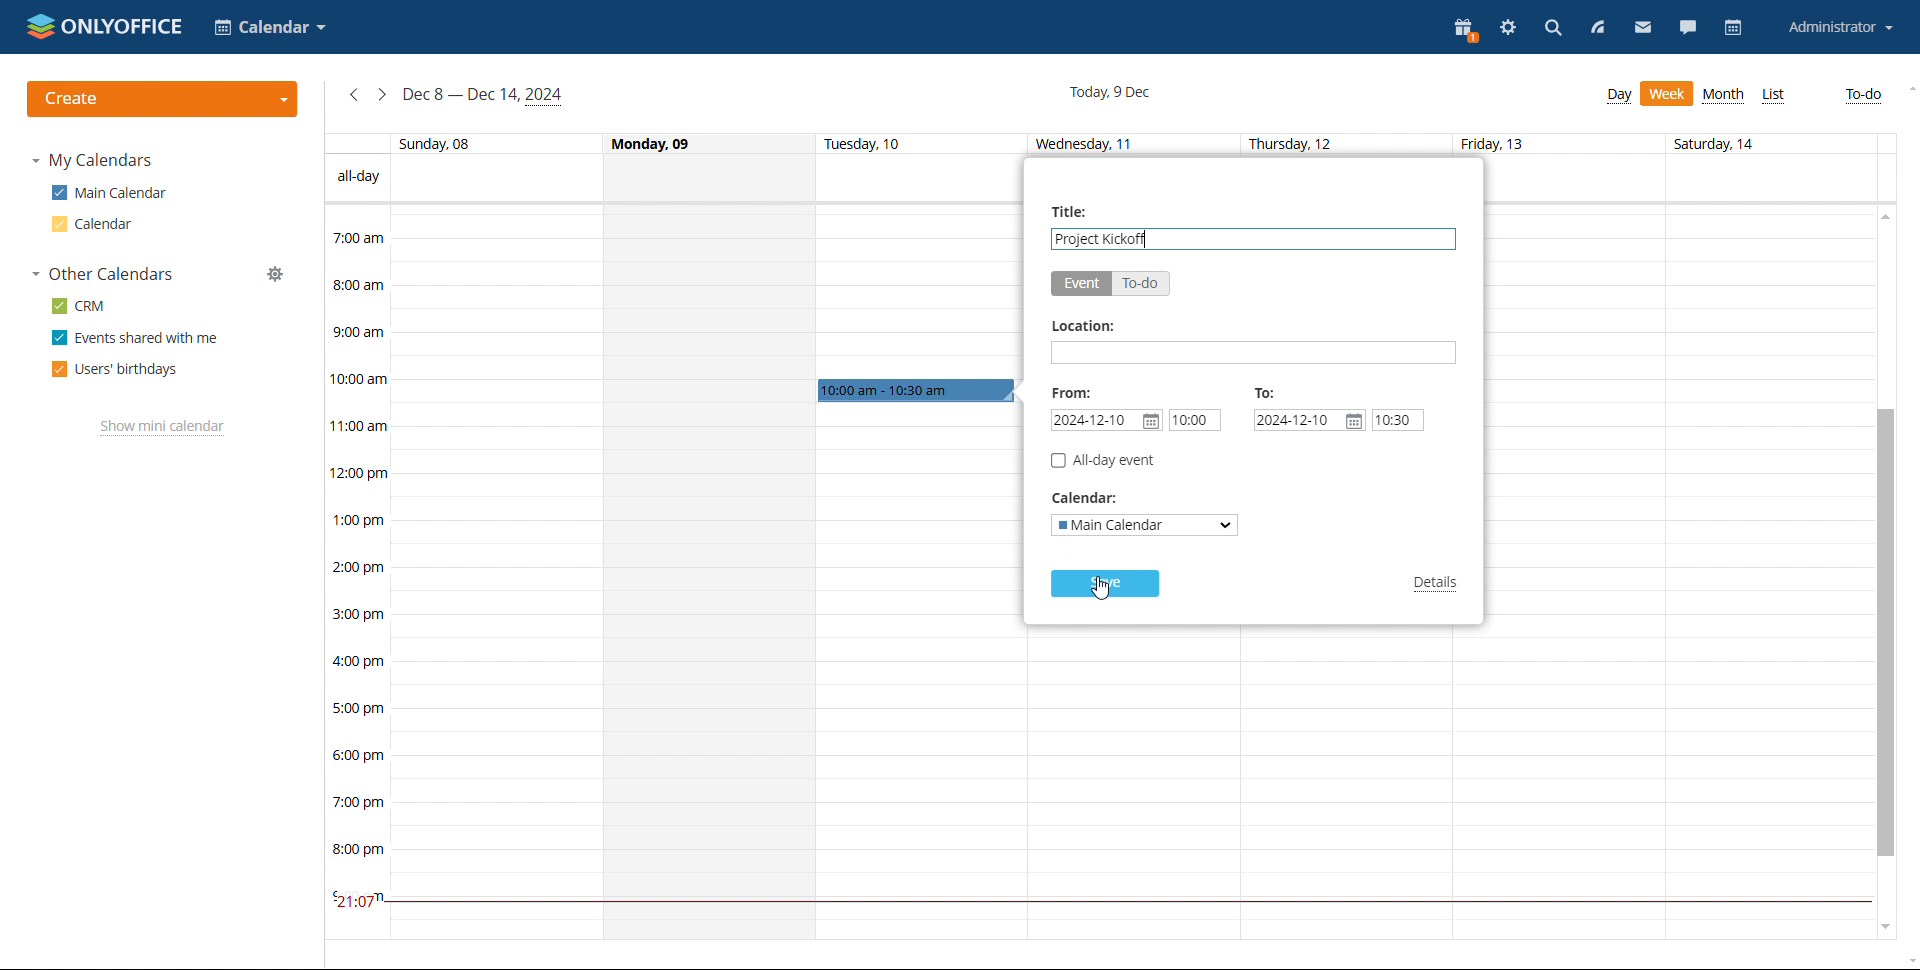 Image resolution: width=1920 pixels, height=970 pixels. What do you see at coordinates (1619, 96) in the screenshot?
I see `day view` at bounding box center [1619, 96].